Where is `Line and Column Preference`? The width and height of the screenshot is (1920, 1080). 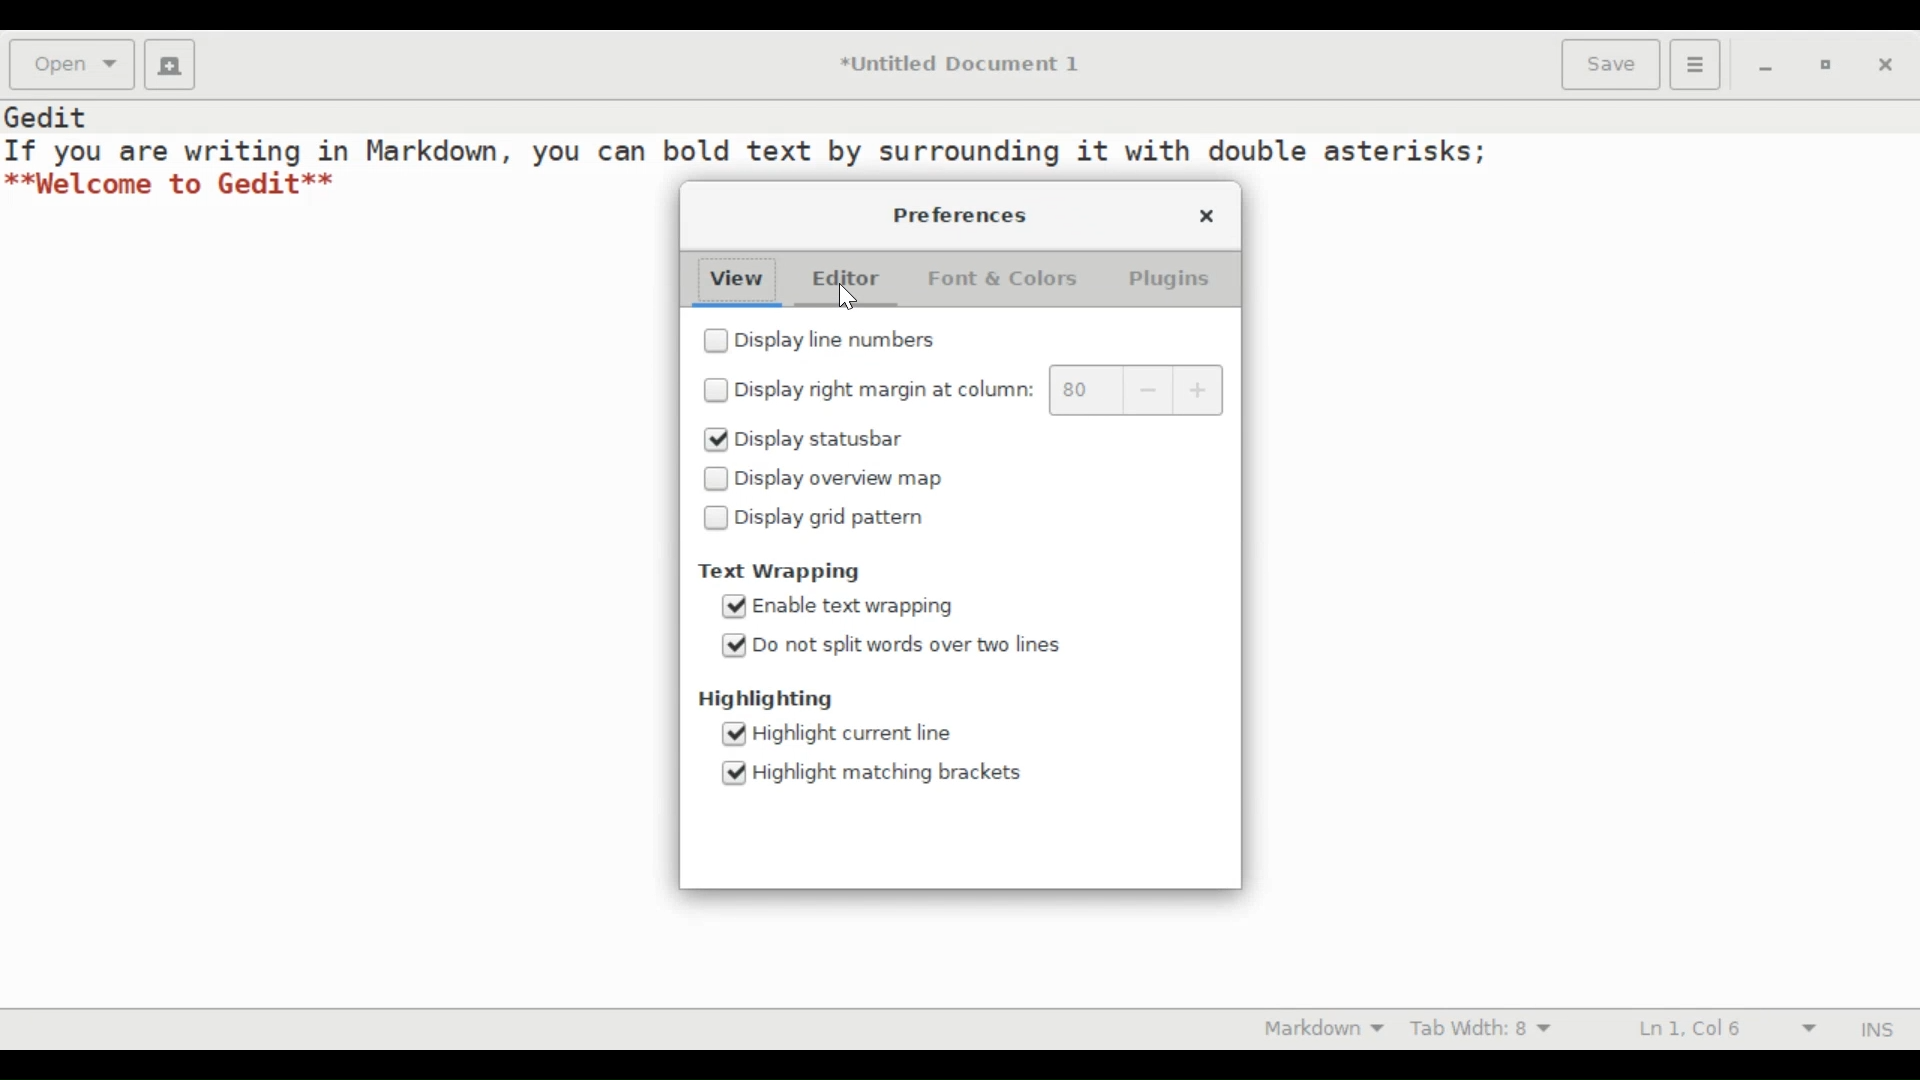 Line and Column Preference is located at coordinates (1732, 1028).